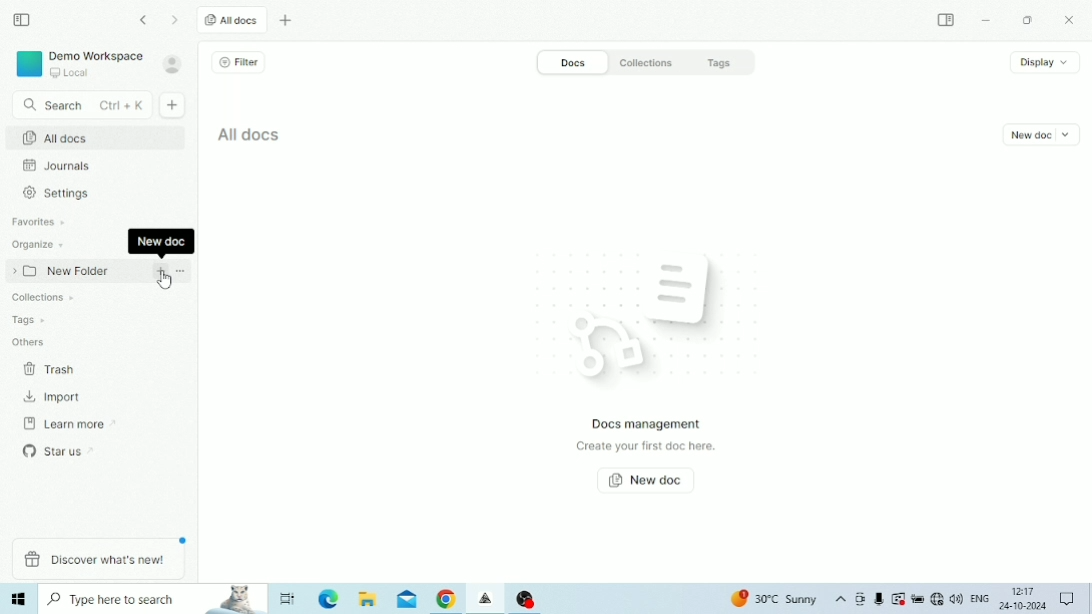 The width and height of the screenshot is (1092, 614). What do you see at coordinates (1067, 598) in the screenshot?
I see `Notifications` at bounding box center [1067, 598].